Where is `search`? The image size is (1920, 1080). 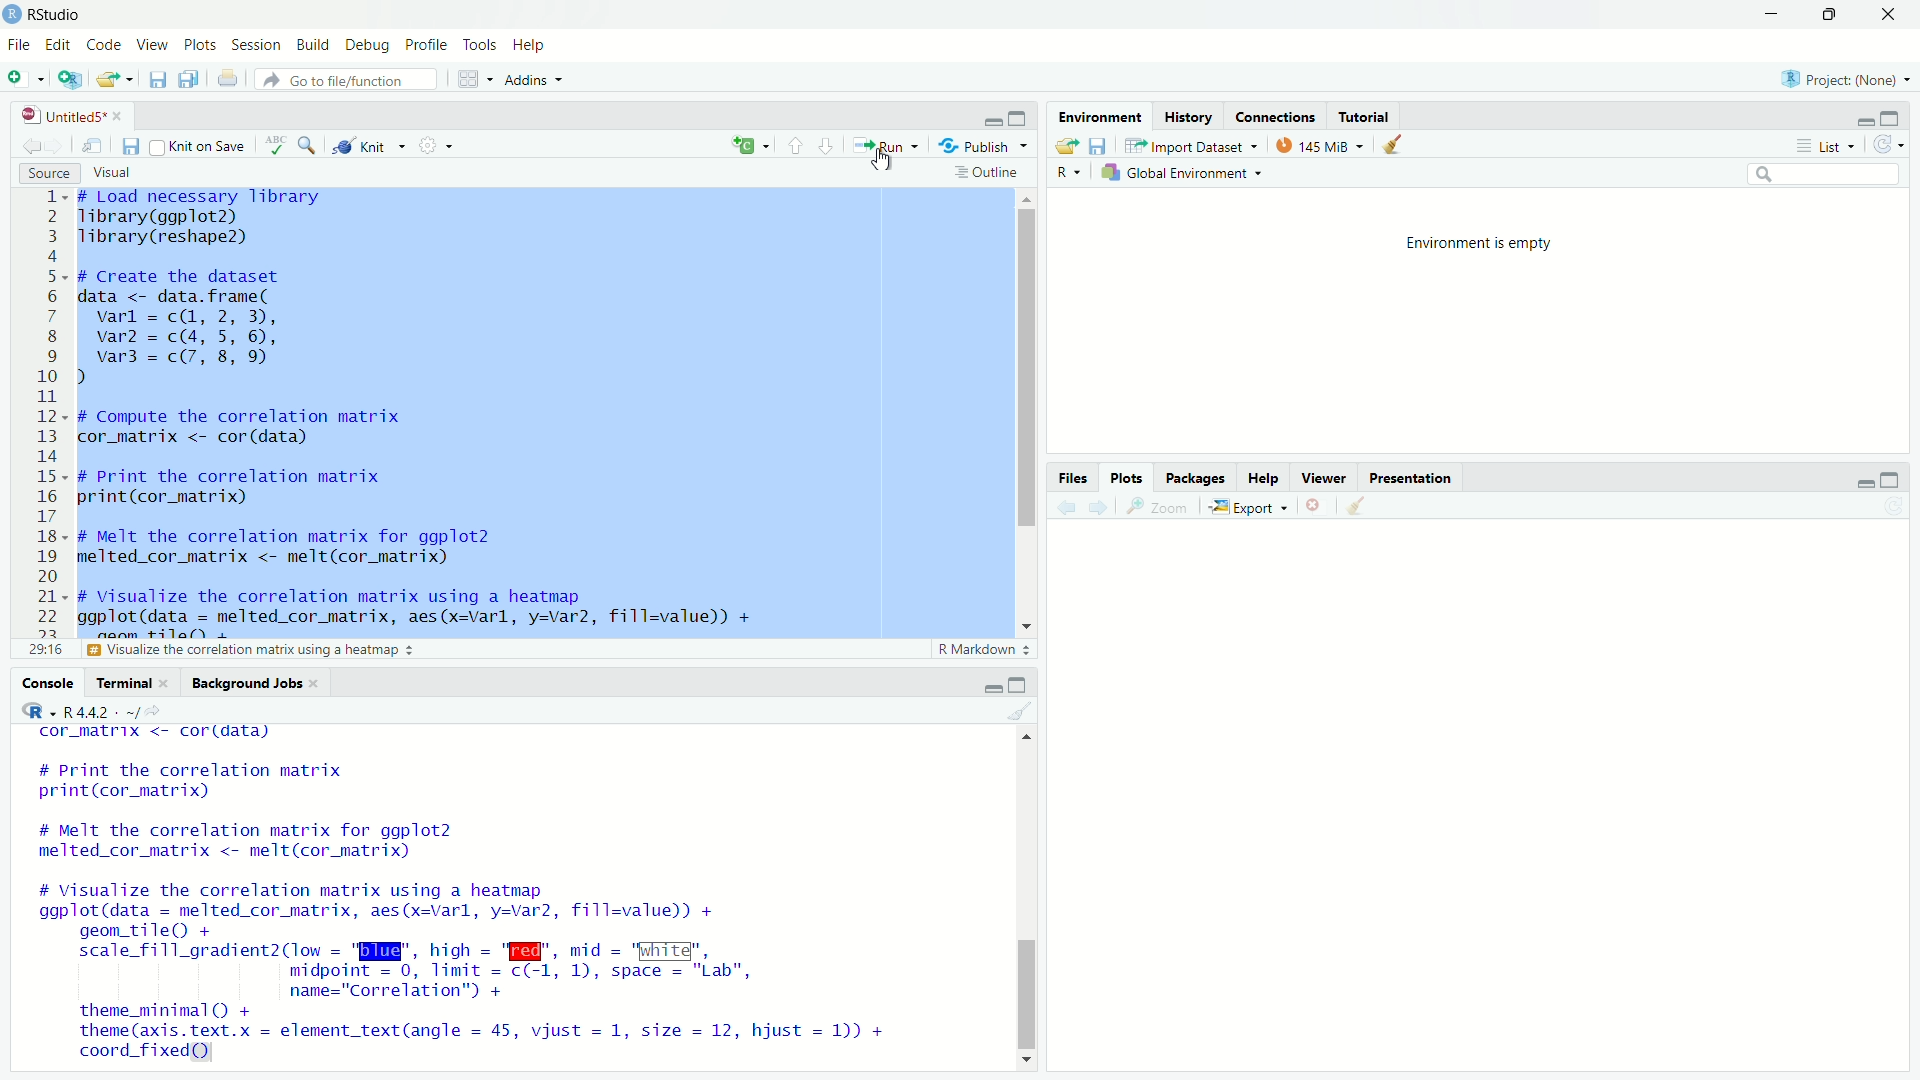
search is located at coordinates (1825, 174).